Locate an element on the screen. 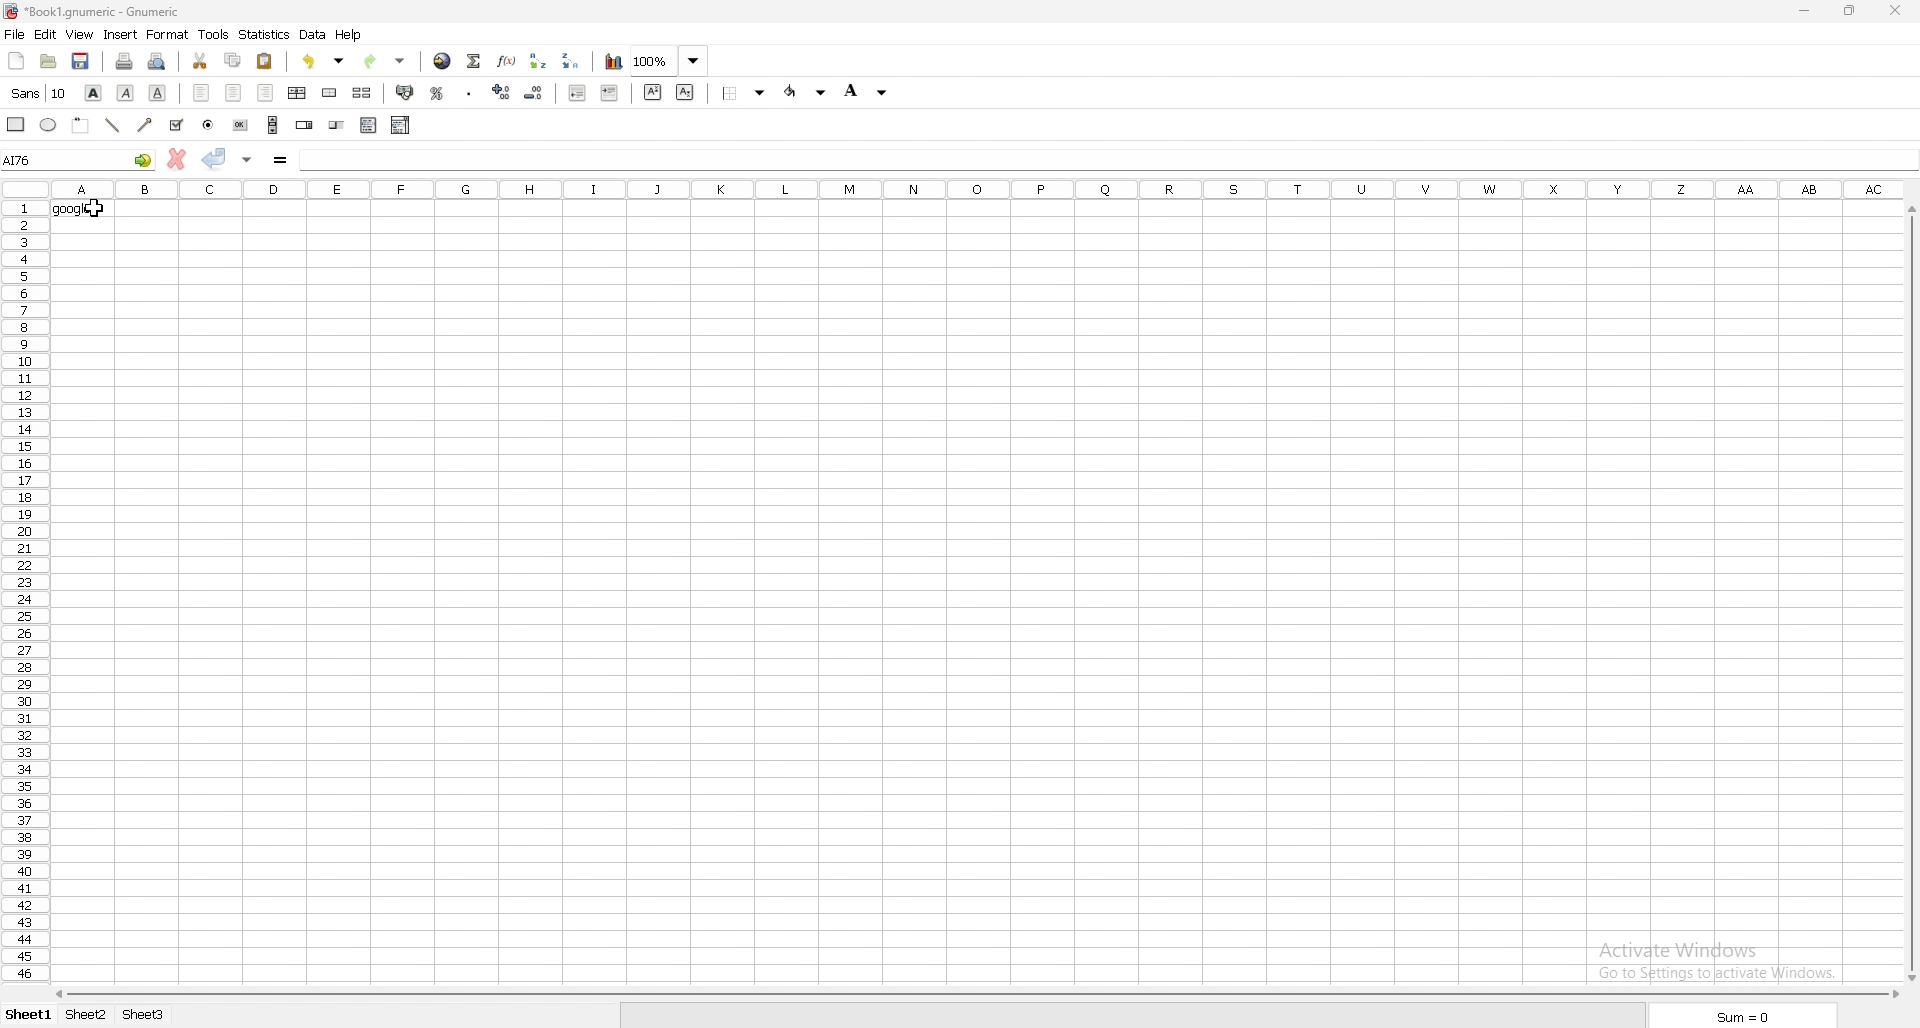 This screenshot has height=1028, width=1920. increase indent is located at coordinates (609, 92).